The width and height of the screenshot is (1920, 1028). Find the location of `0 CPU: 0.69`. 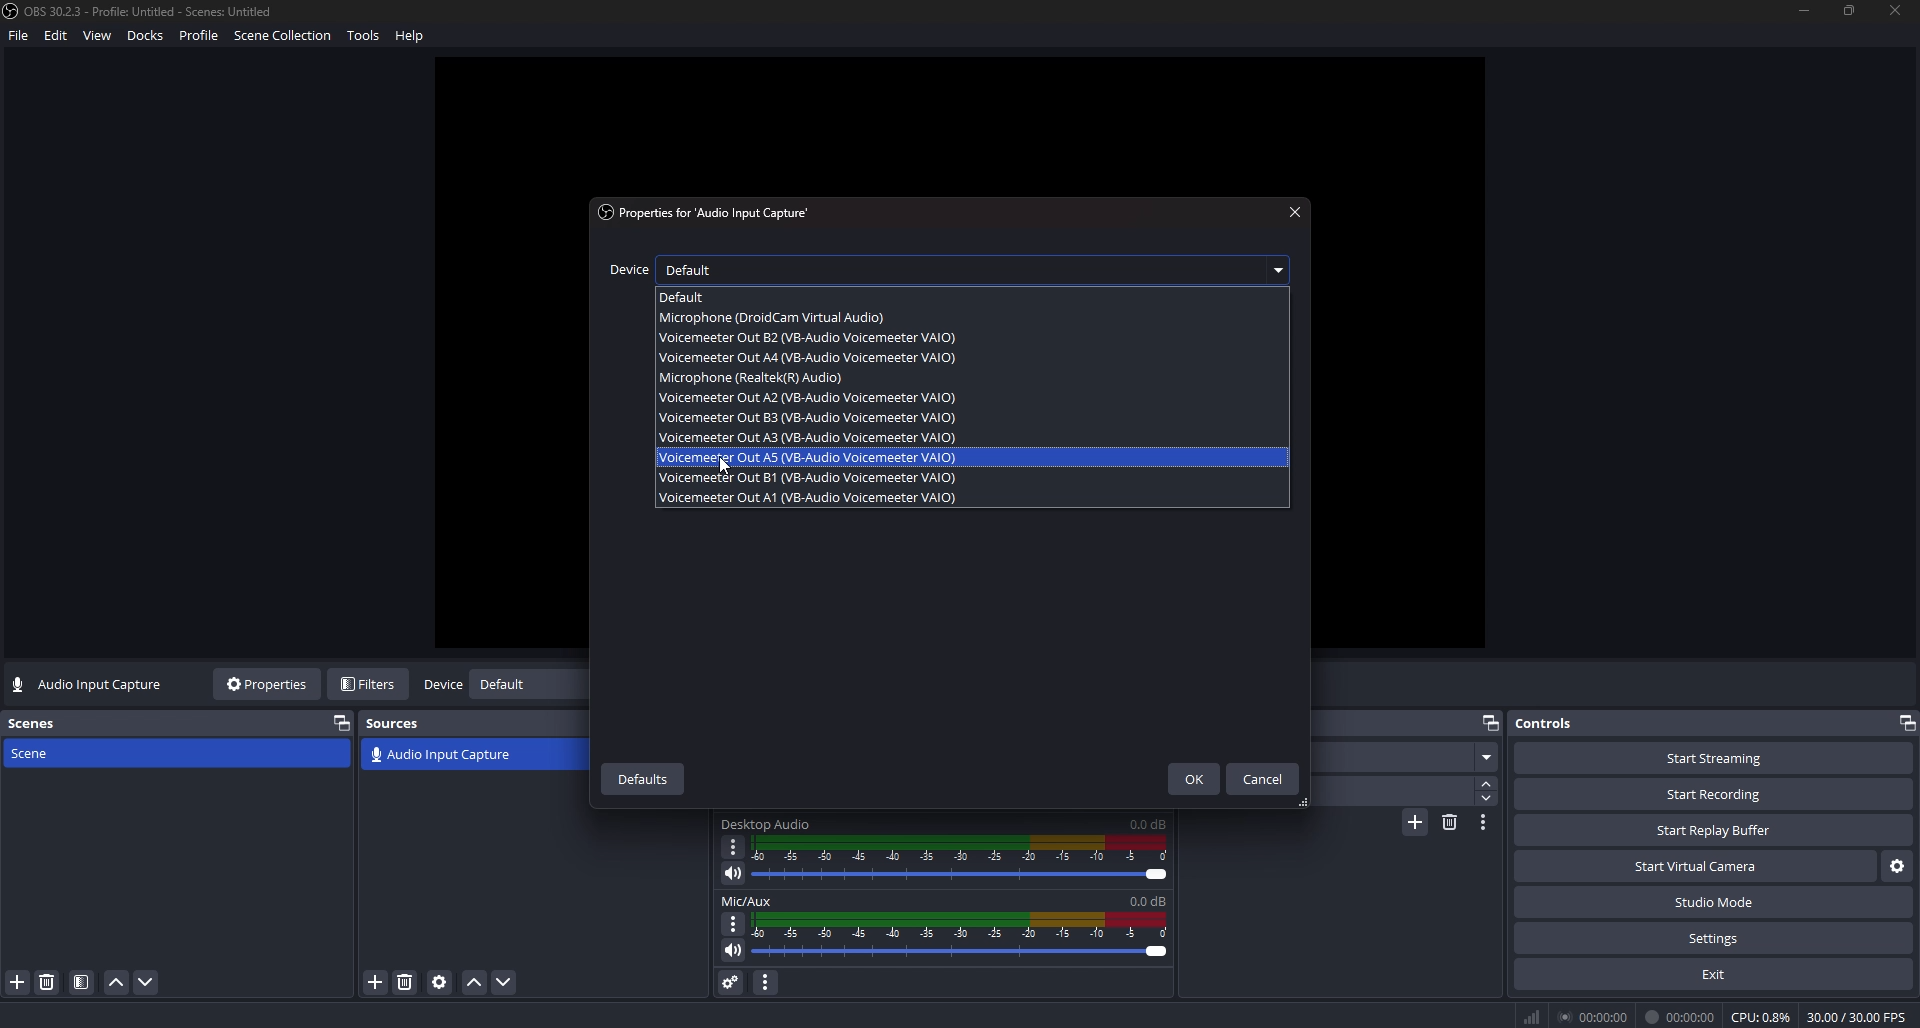

0 CPU: 0.69 is located at coordinates (1758, 1013).